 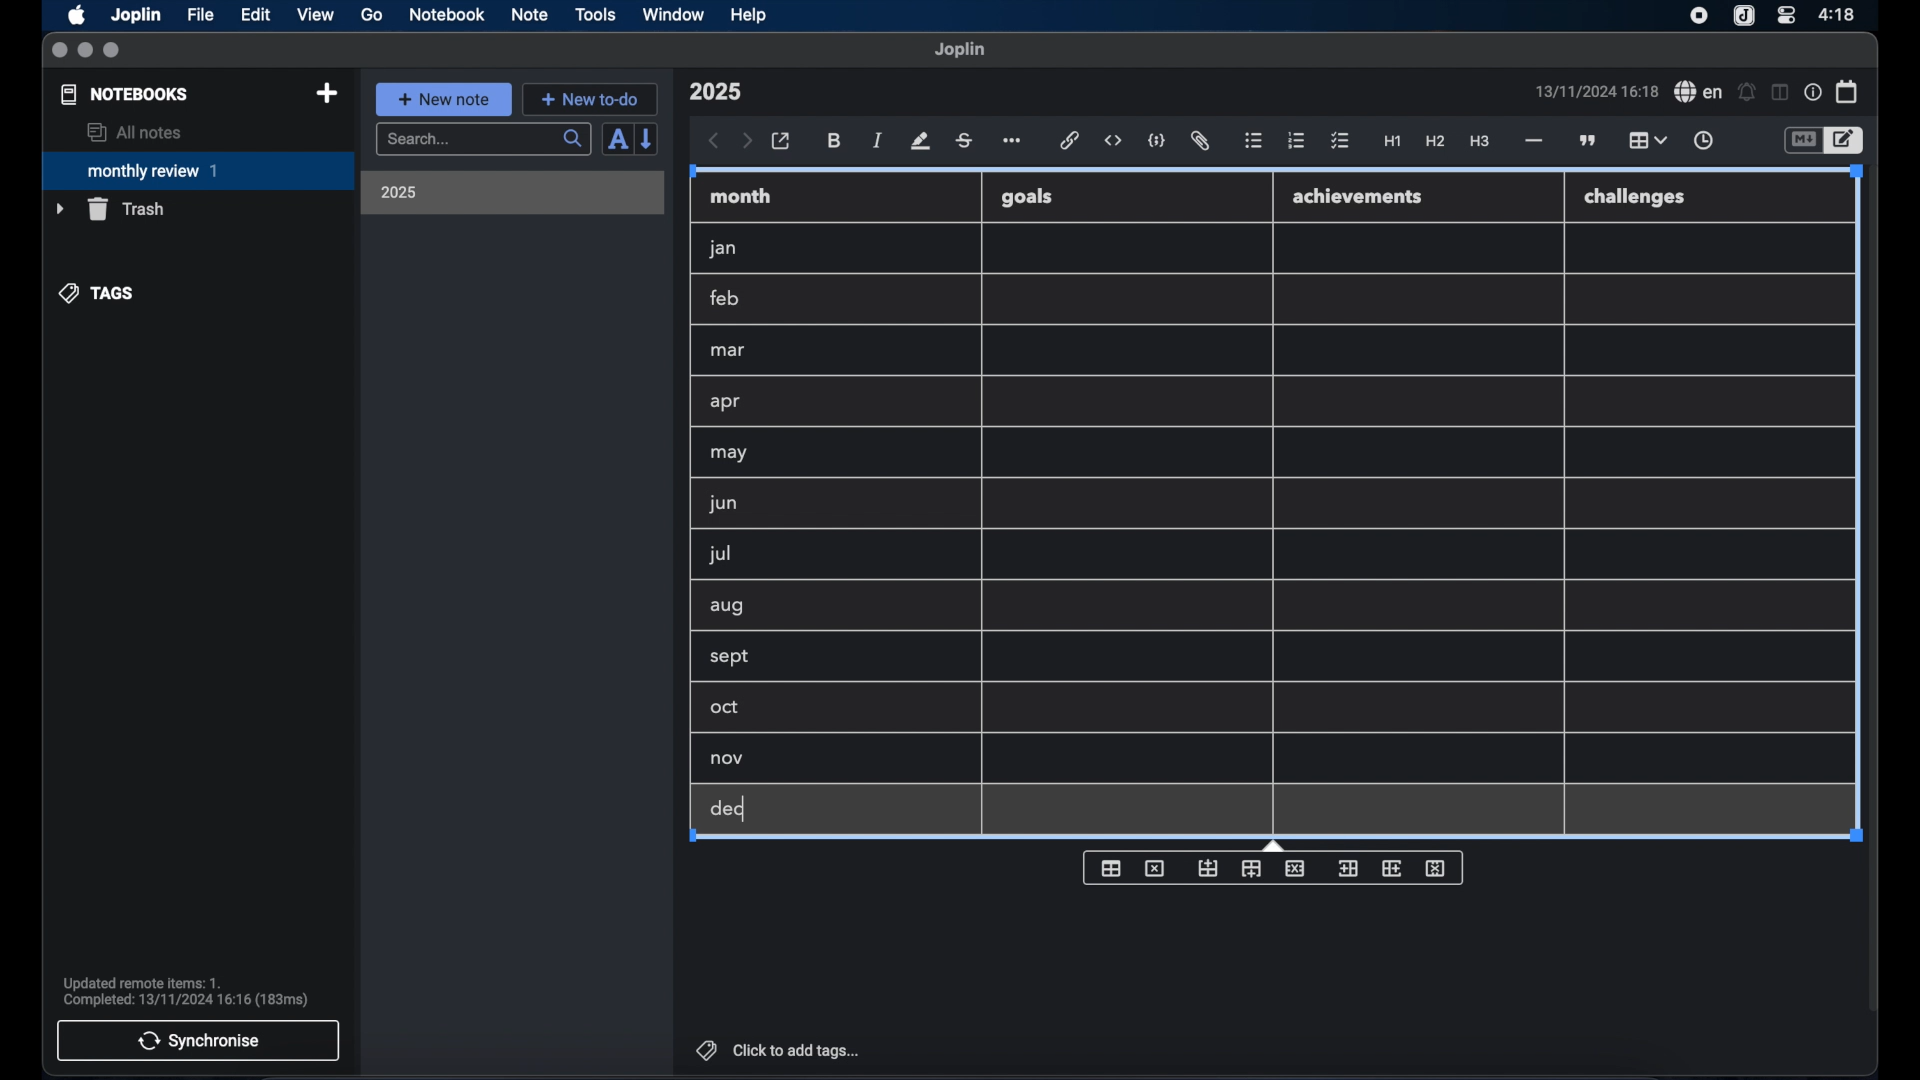 I want to click on challenges, so click(x=1643, y=198).